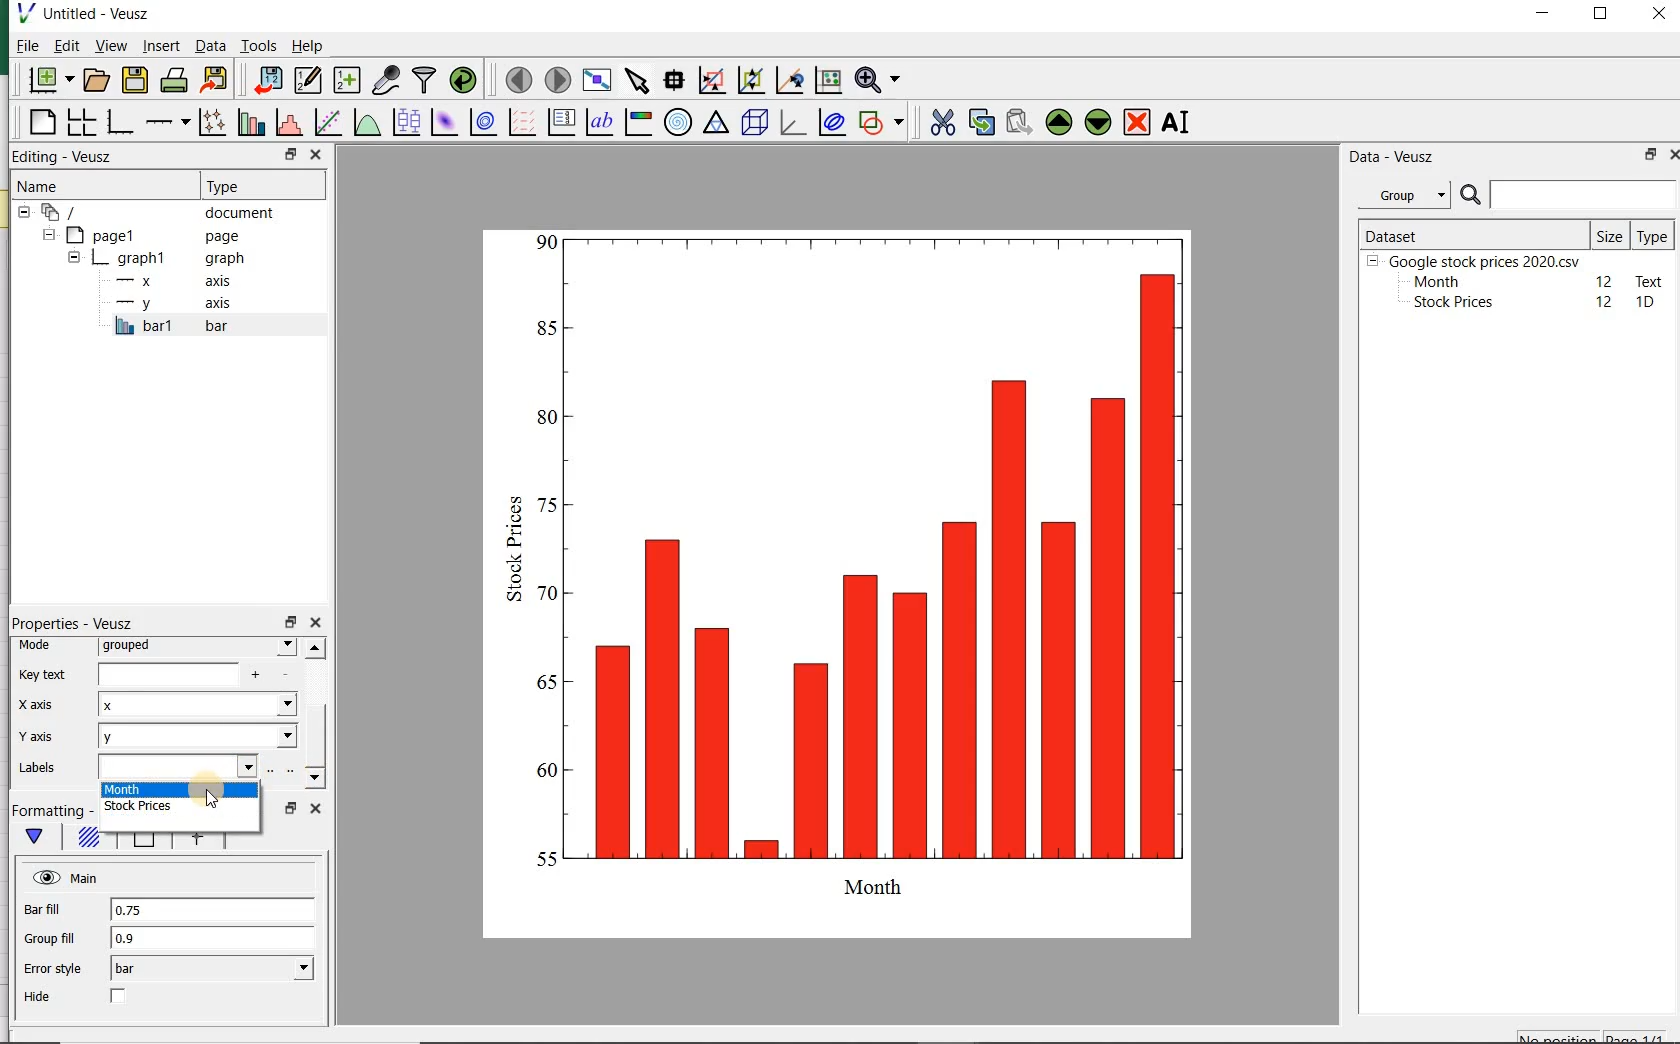  What do you see at coordinates (89, 841) in the screenshot?
I see `Fill` at bounding box center [89, 841].